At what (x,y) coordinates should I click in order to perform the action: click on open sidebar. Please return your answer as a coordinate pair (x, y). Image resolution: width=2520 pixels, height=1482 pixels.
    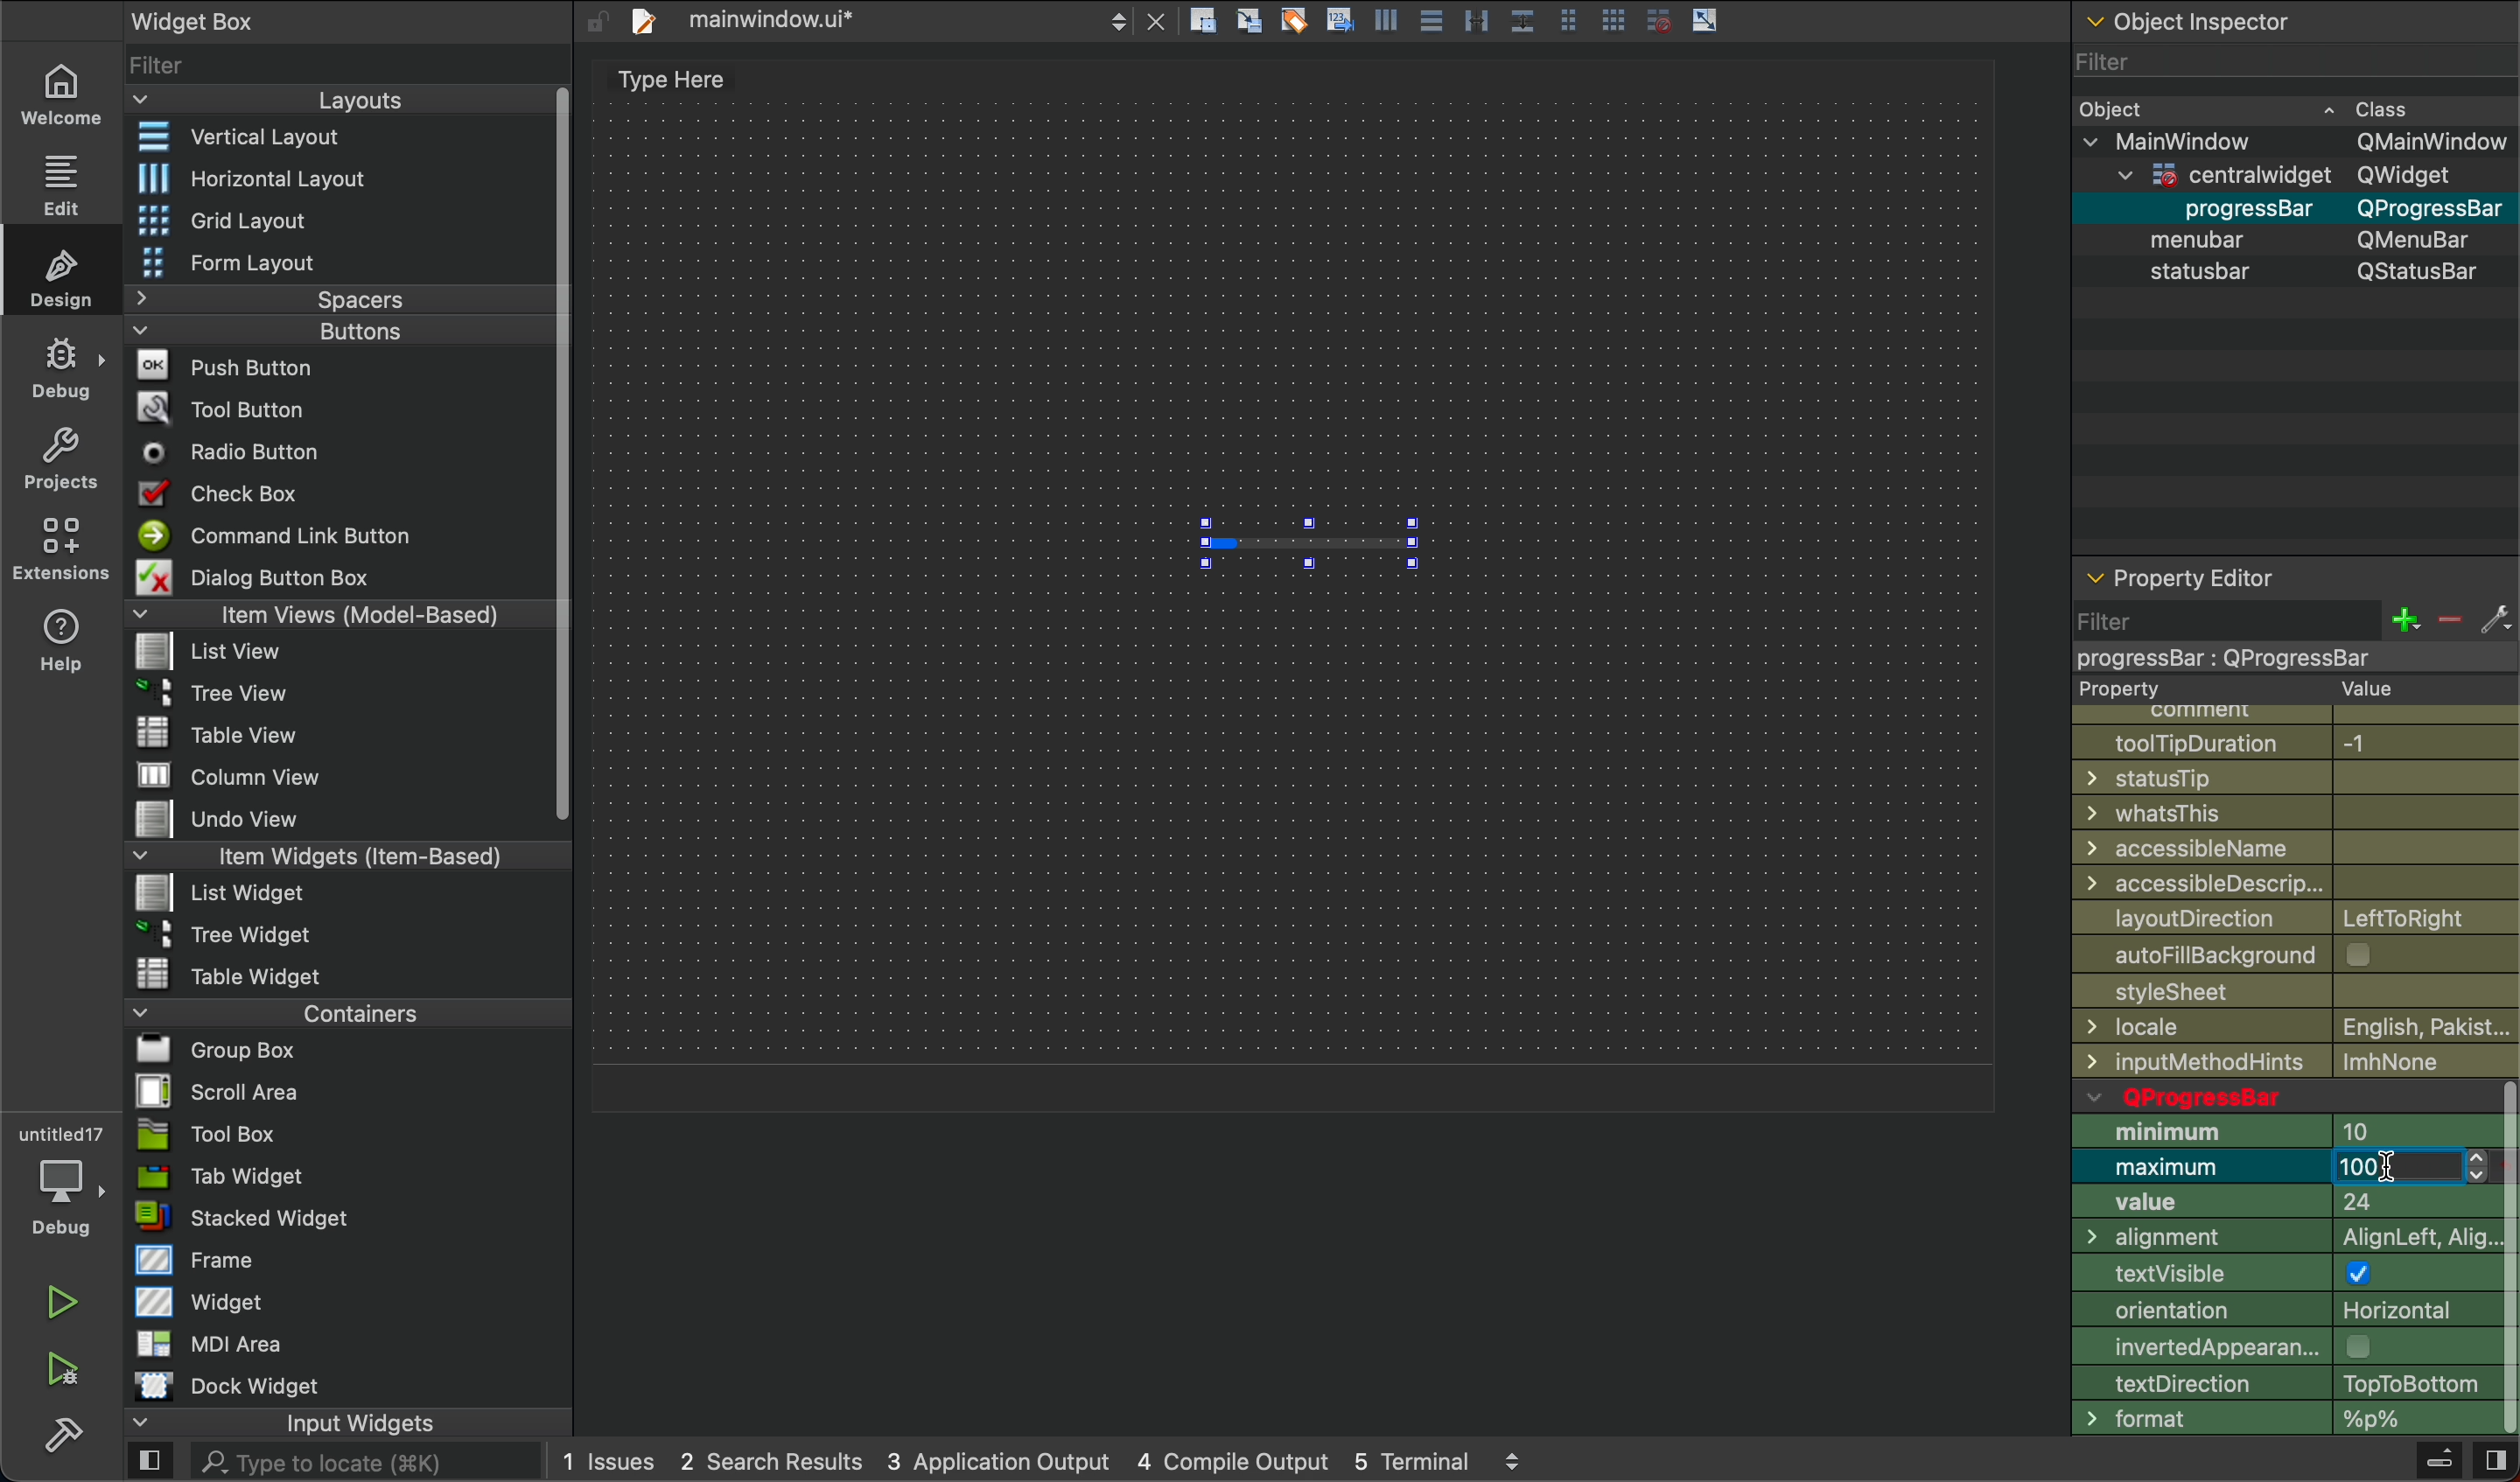
    Looking at the image, I should click on (150, 1463).